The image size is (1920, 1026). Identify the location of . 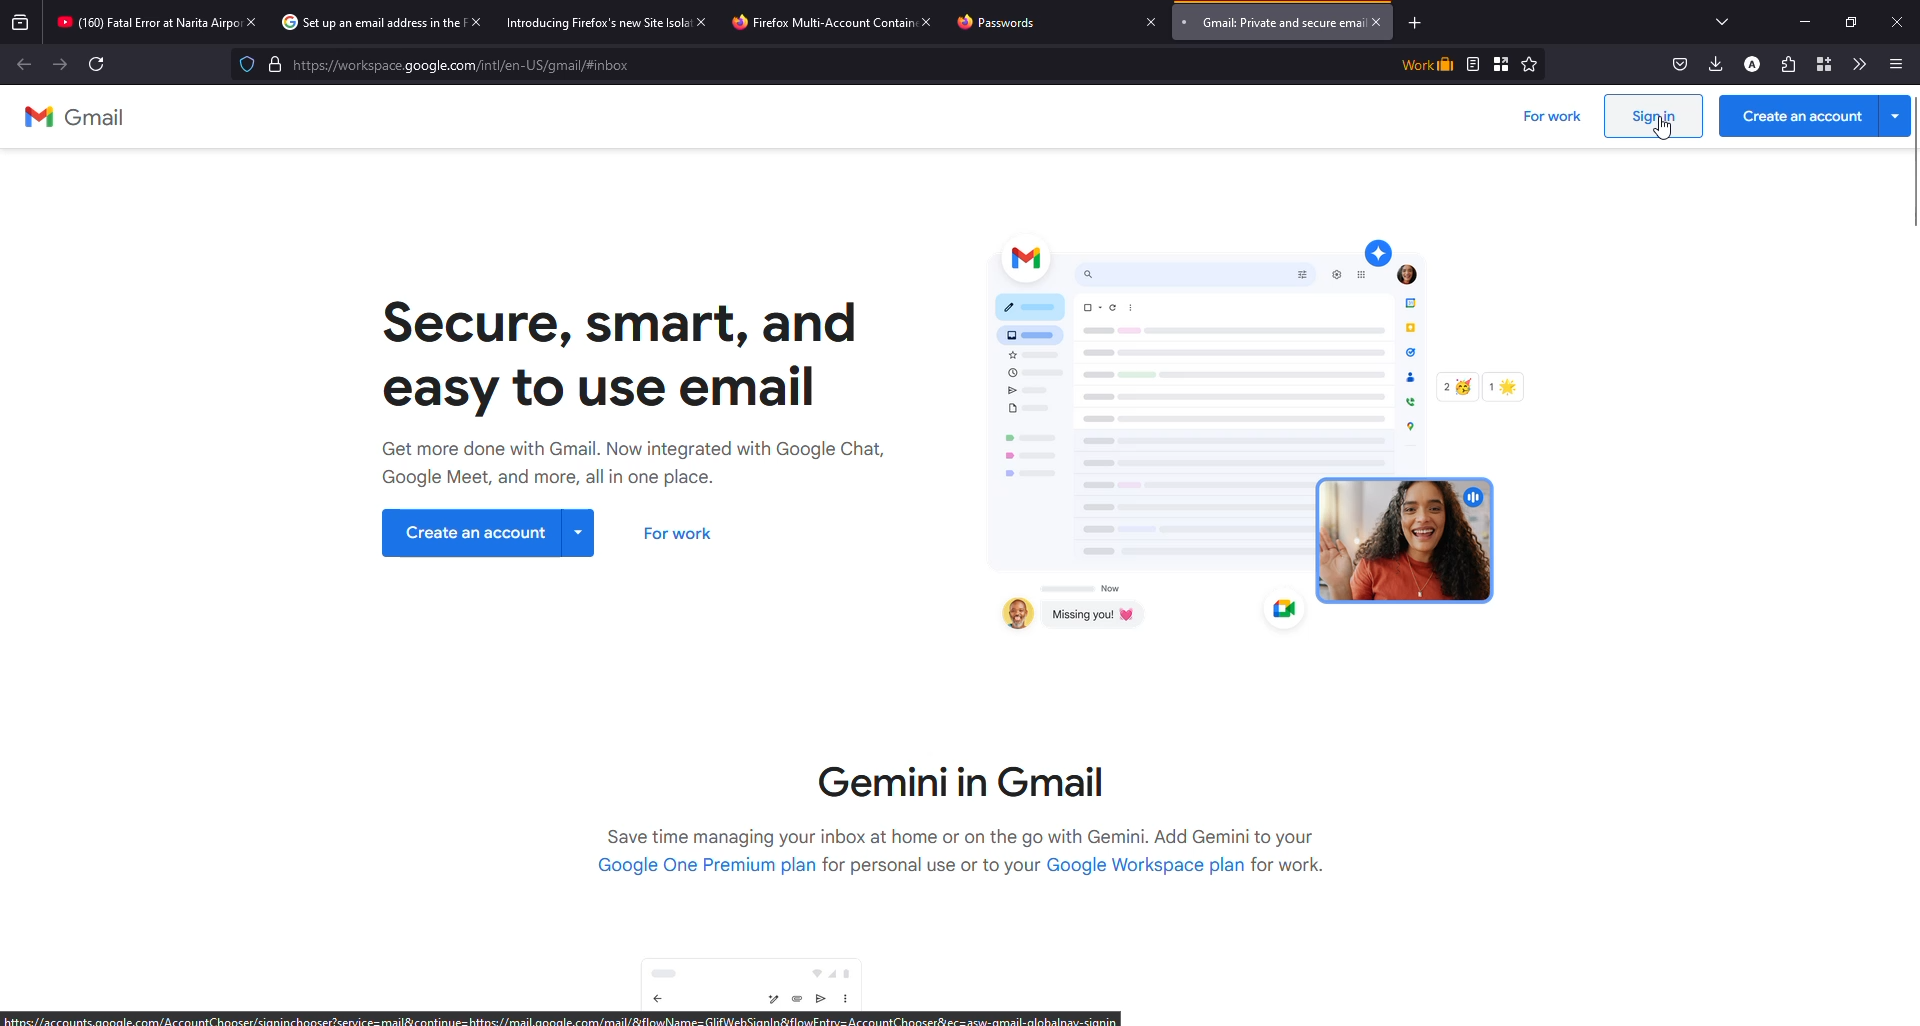
(96, 65).